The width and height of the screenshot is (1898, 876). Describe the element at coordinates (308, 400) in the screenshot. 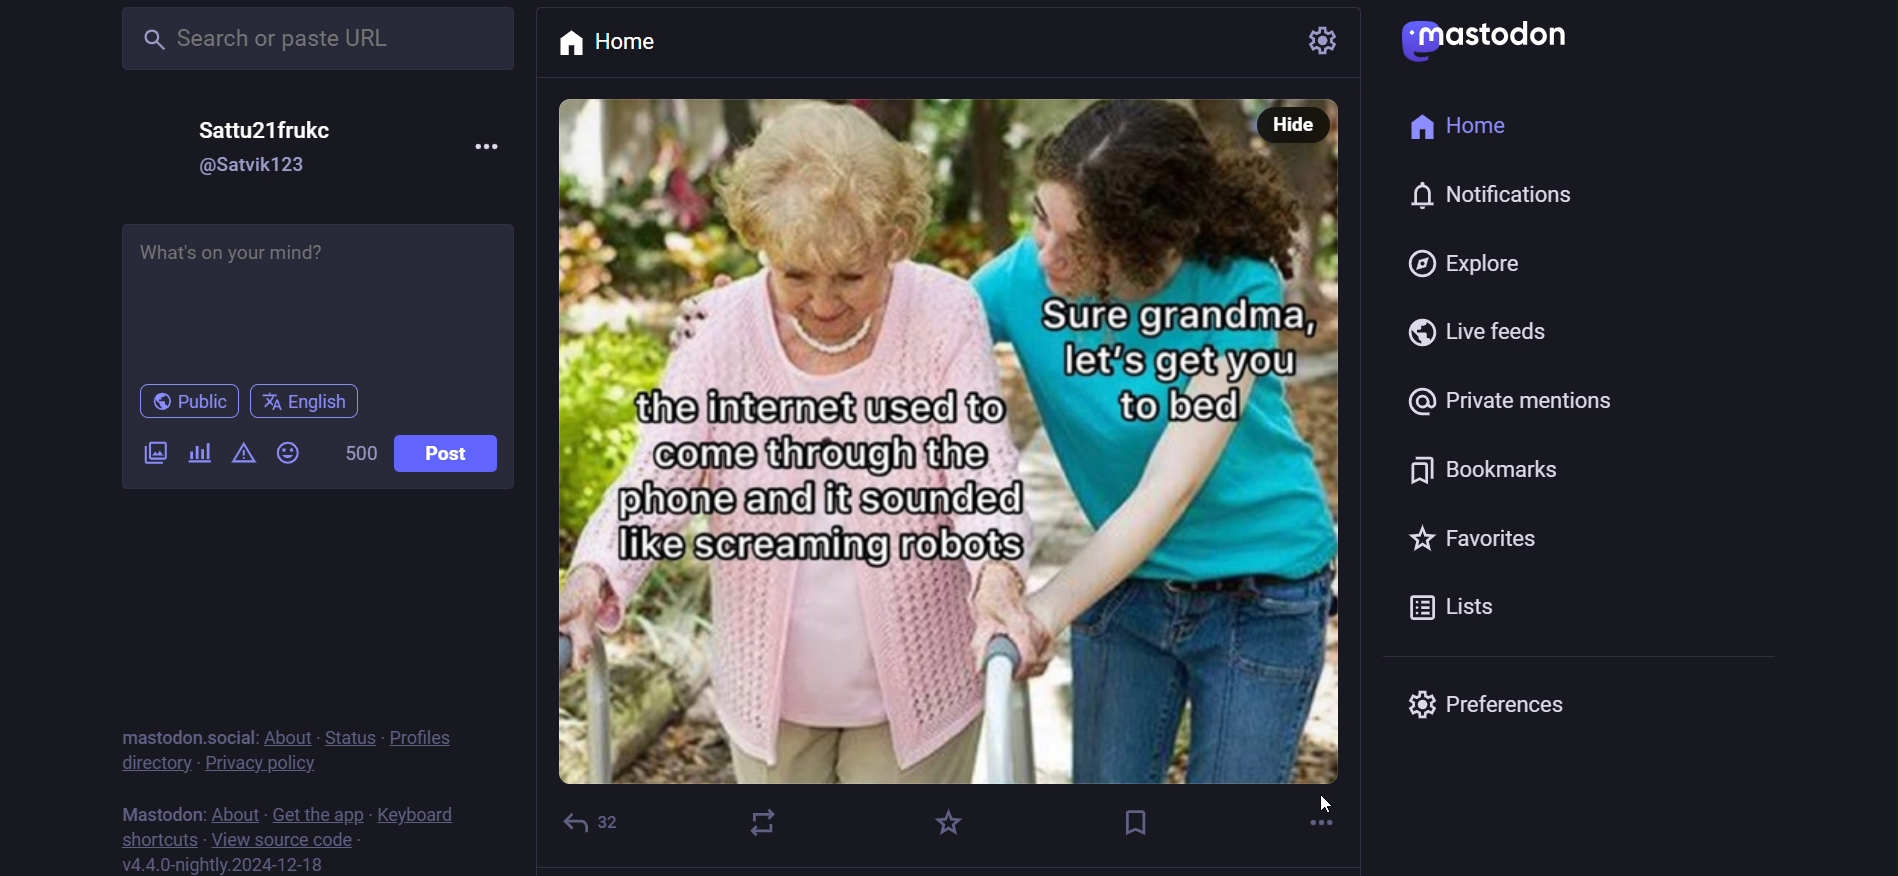

I see `english` at that location.